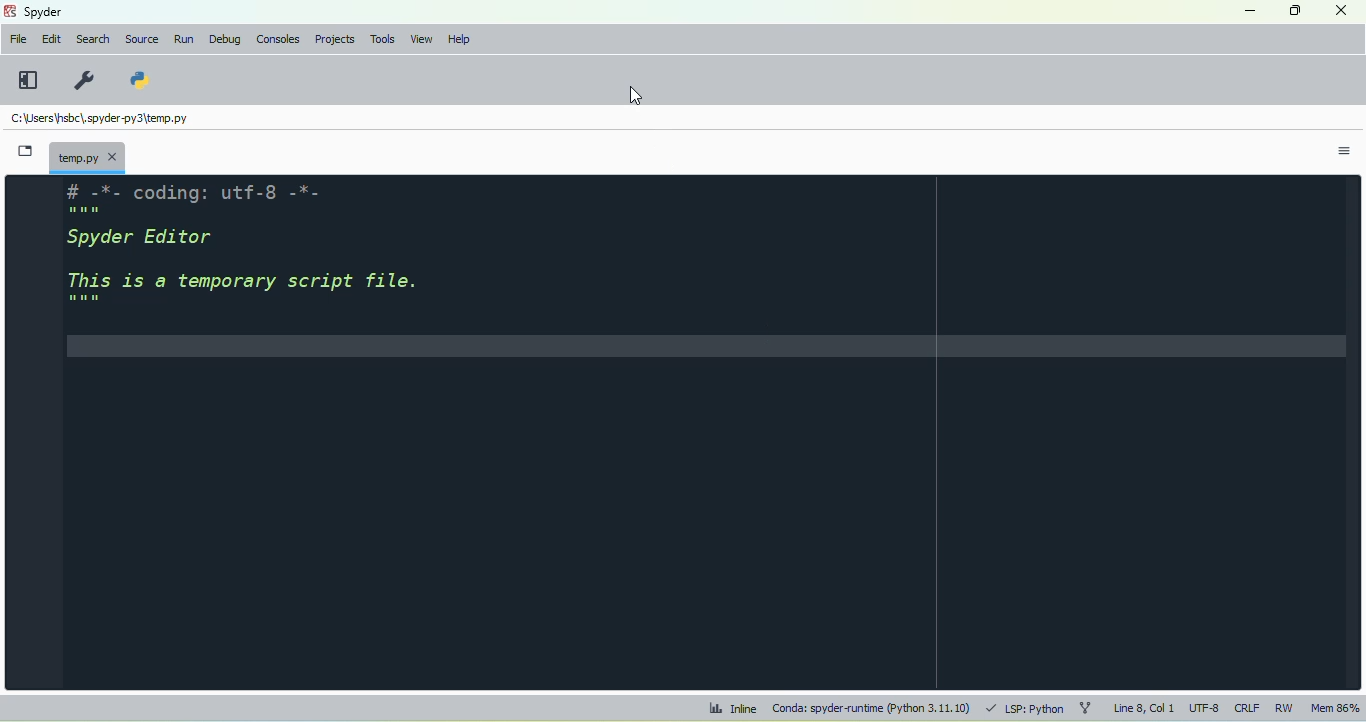  I want to click on maximize, so click(1294, 10).